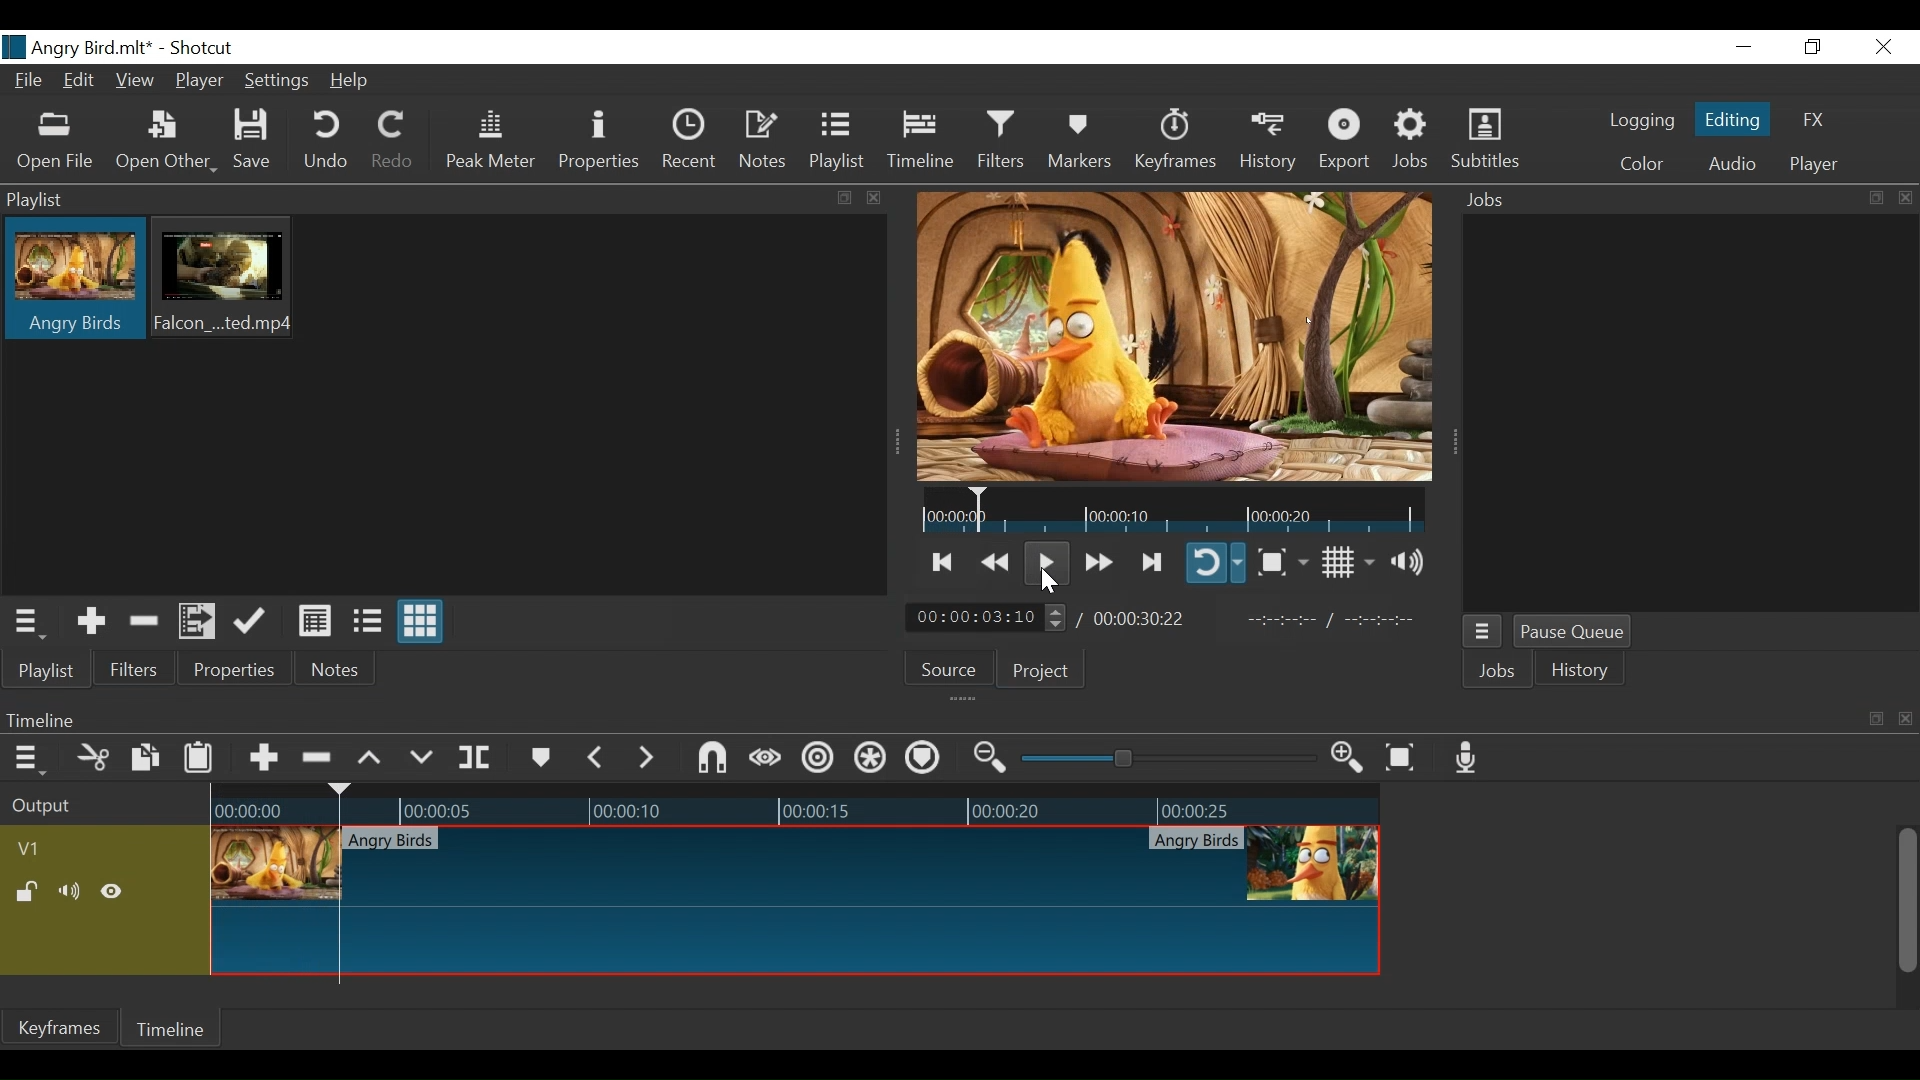  I want to click on Lift, so click(370, 755).